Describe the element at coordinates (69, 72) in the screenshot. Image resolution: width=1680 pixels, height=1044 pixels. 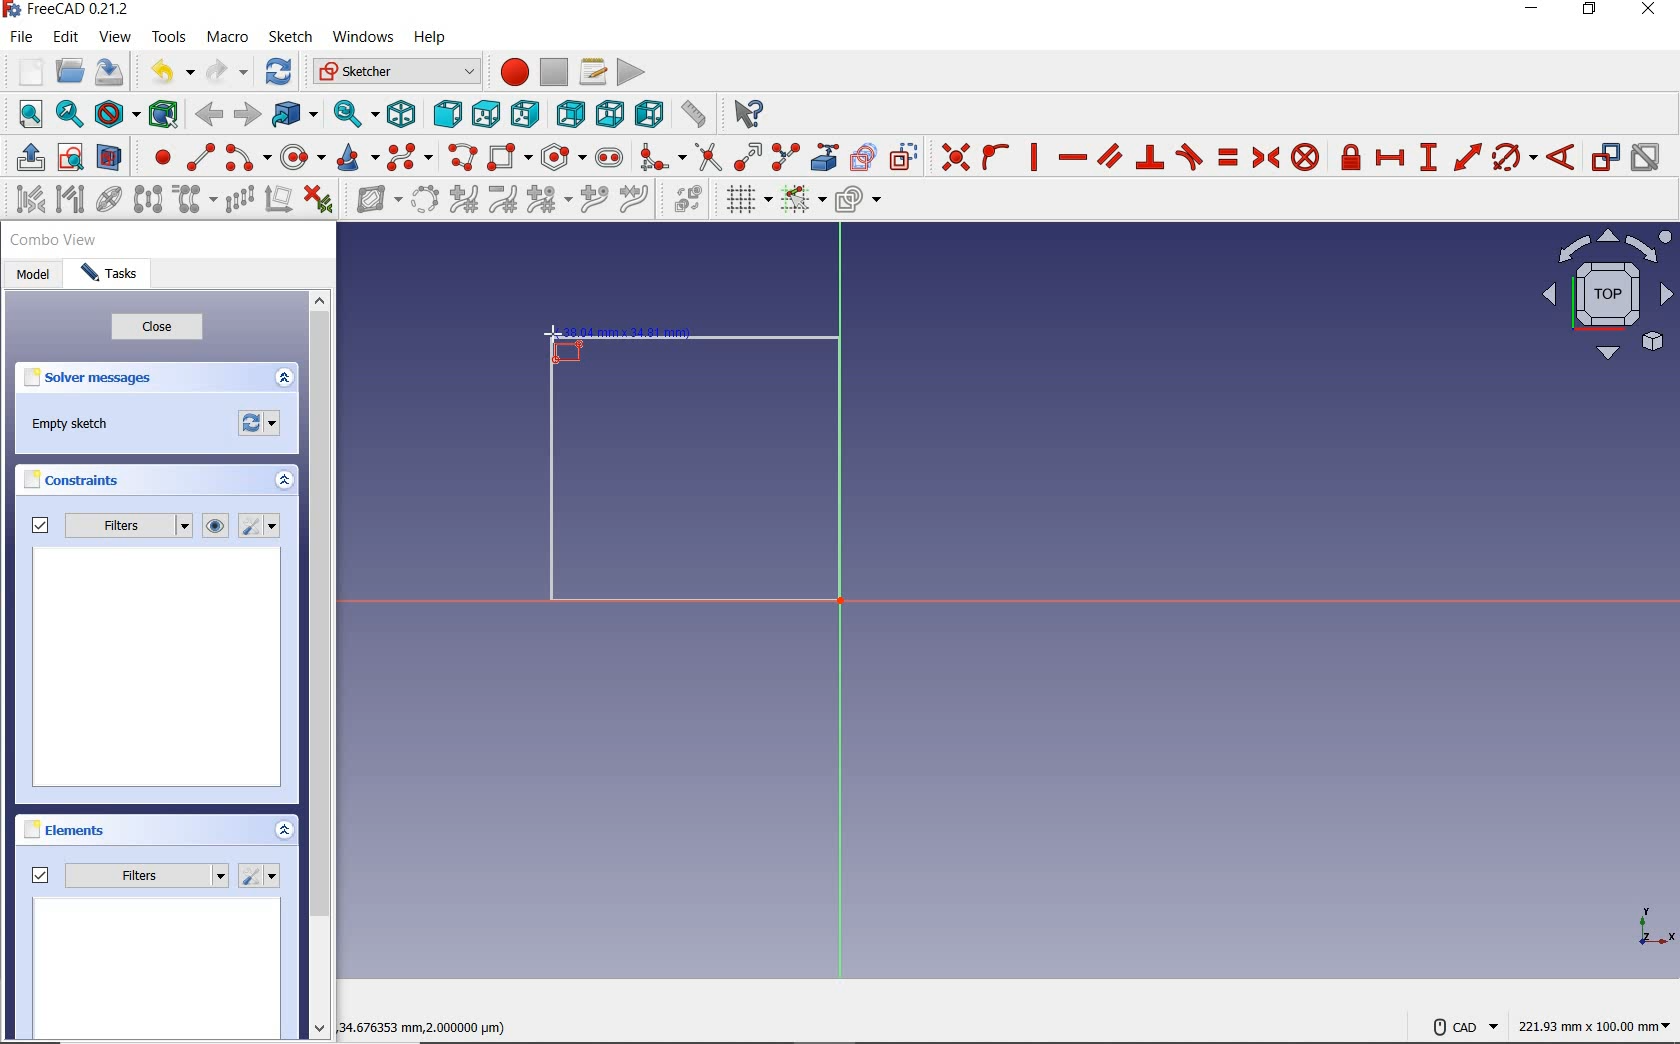
I see `open` at that location.